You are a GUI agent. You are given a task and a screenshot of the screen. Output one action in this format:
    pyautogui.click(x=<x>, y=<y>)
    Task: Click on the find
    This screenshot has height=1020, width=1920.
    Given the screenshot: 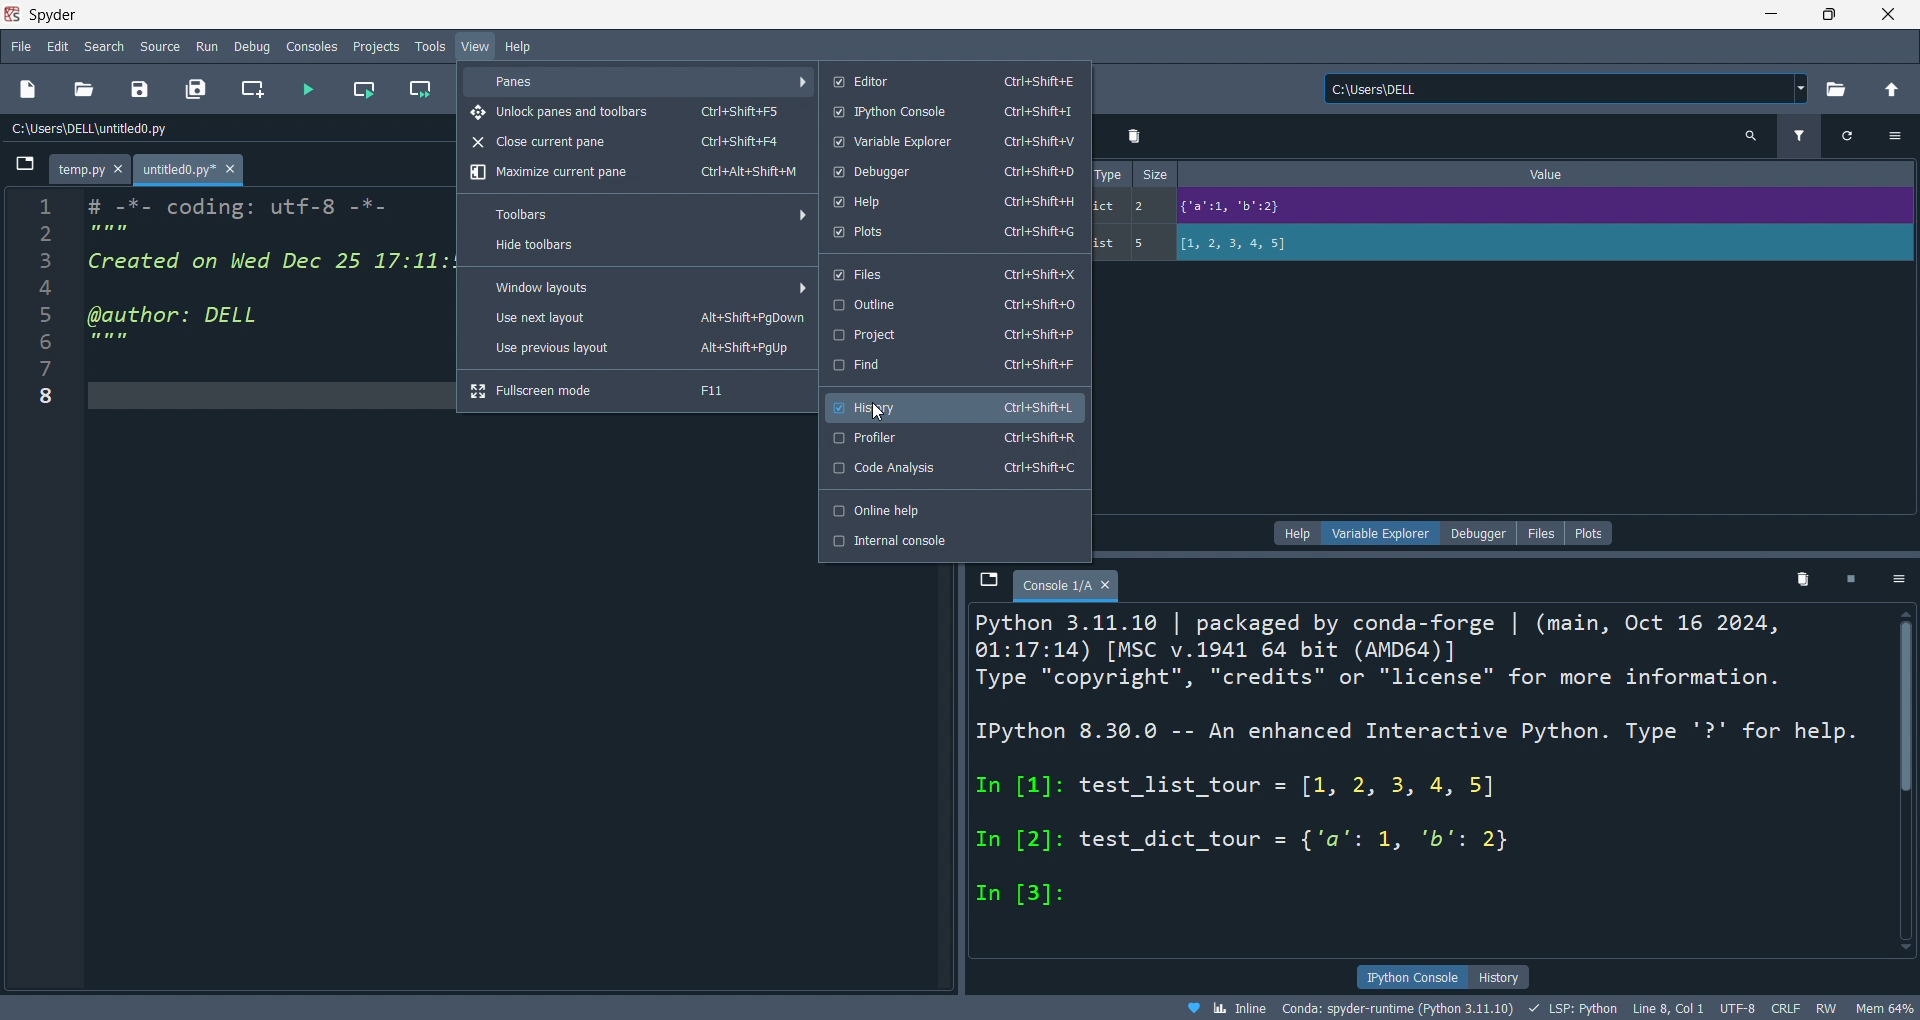 What is the action you would take?
    pyautogui.click(x=953, y=366)
    